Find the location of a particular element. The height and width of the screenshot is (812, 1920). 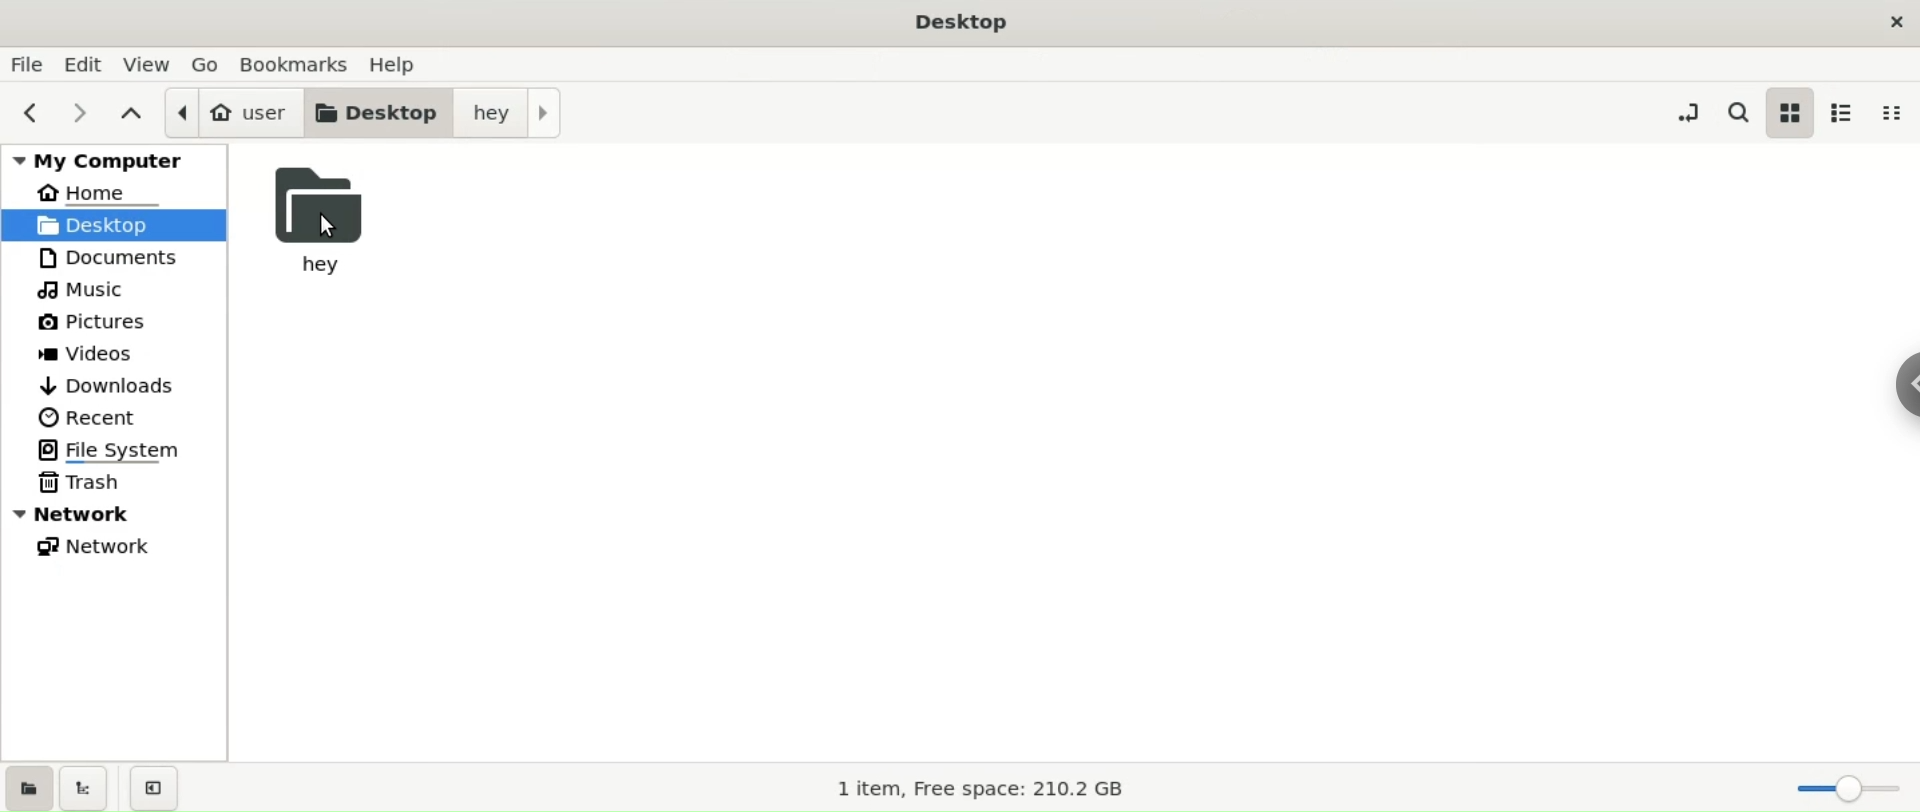

close sidebar is located at coordinates (157, 785).